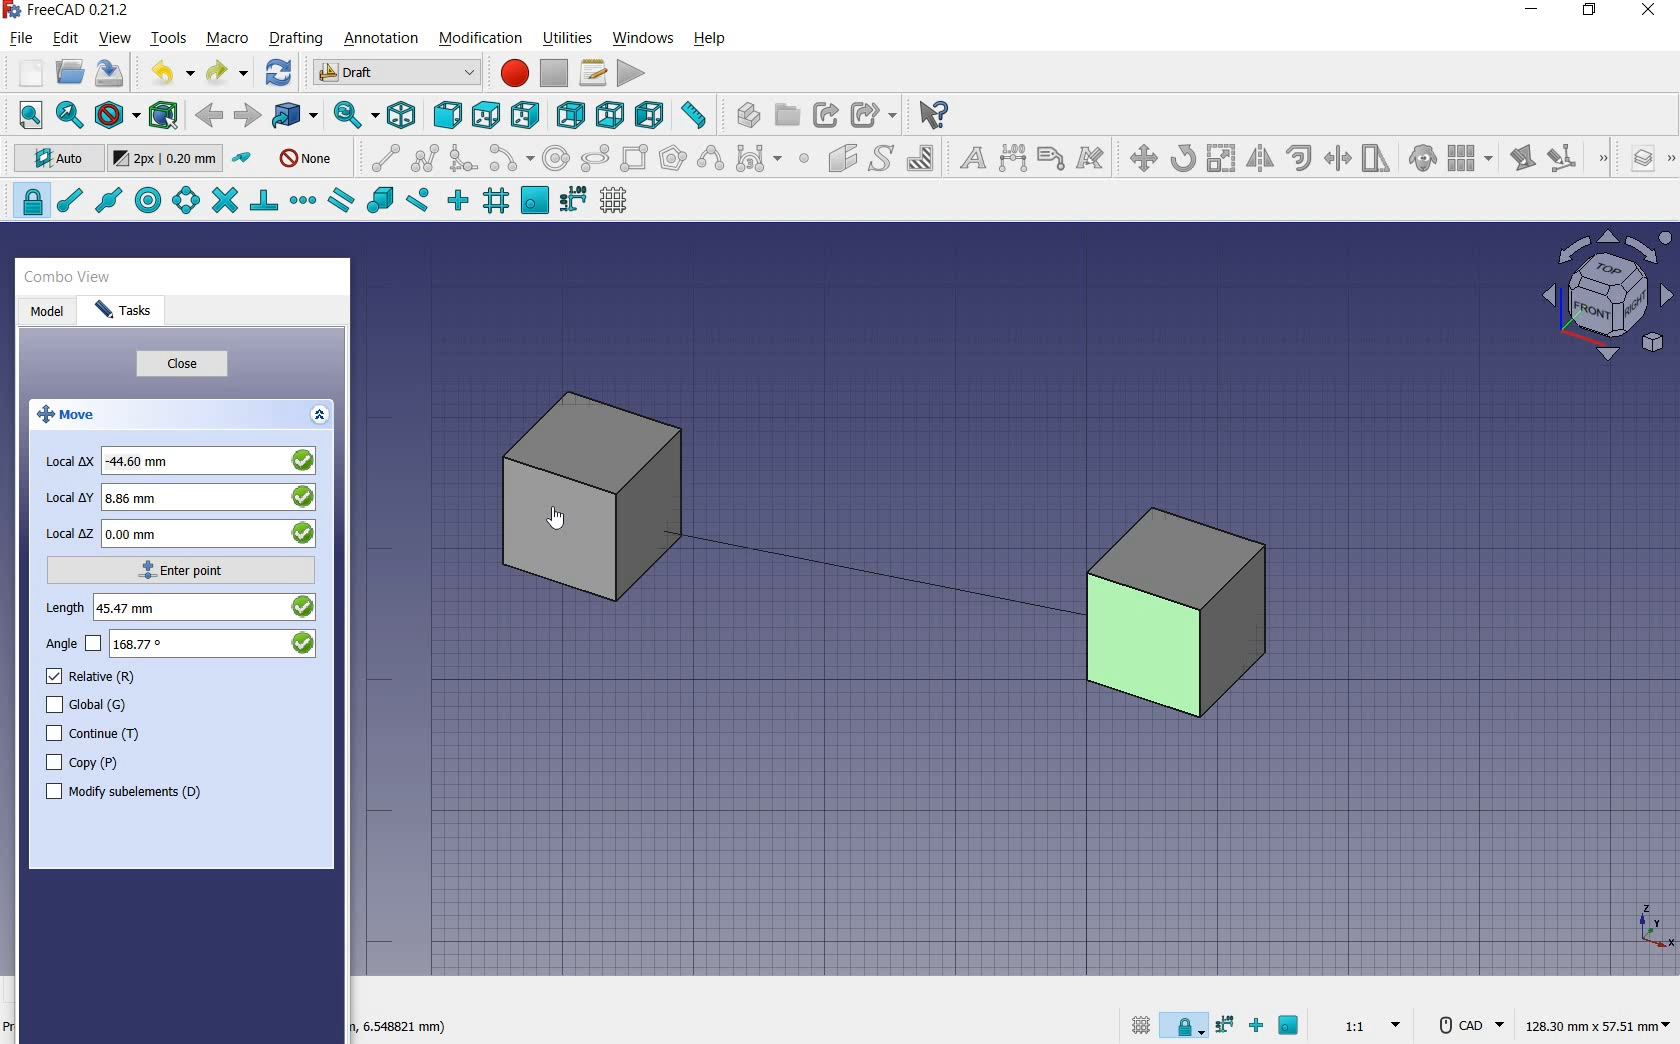 The height and width of the screenshot is (1044, 1680). I want to click on undo, so click(165, 72).